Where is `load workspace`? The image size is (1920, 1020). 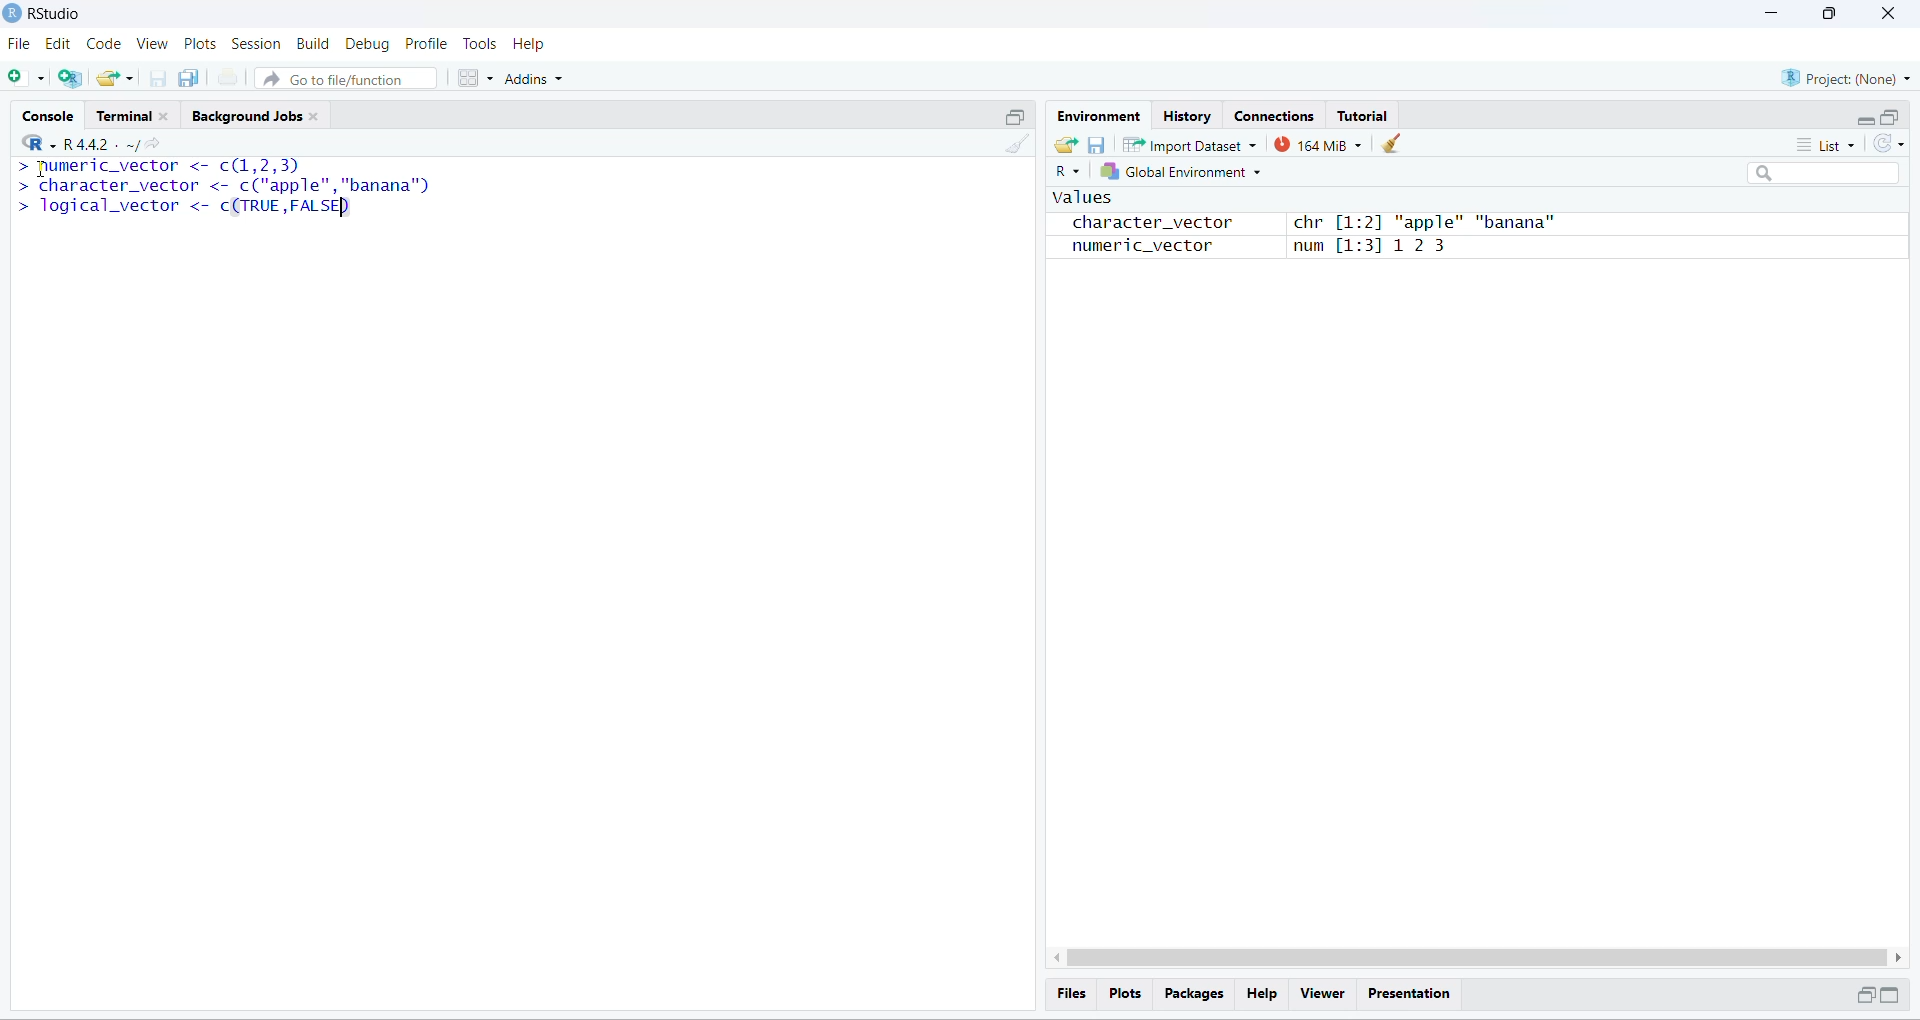
load workspace is located at coordinates (1064, 143).